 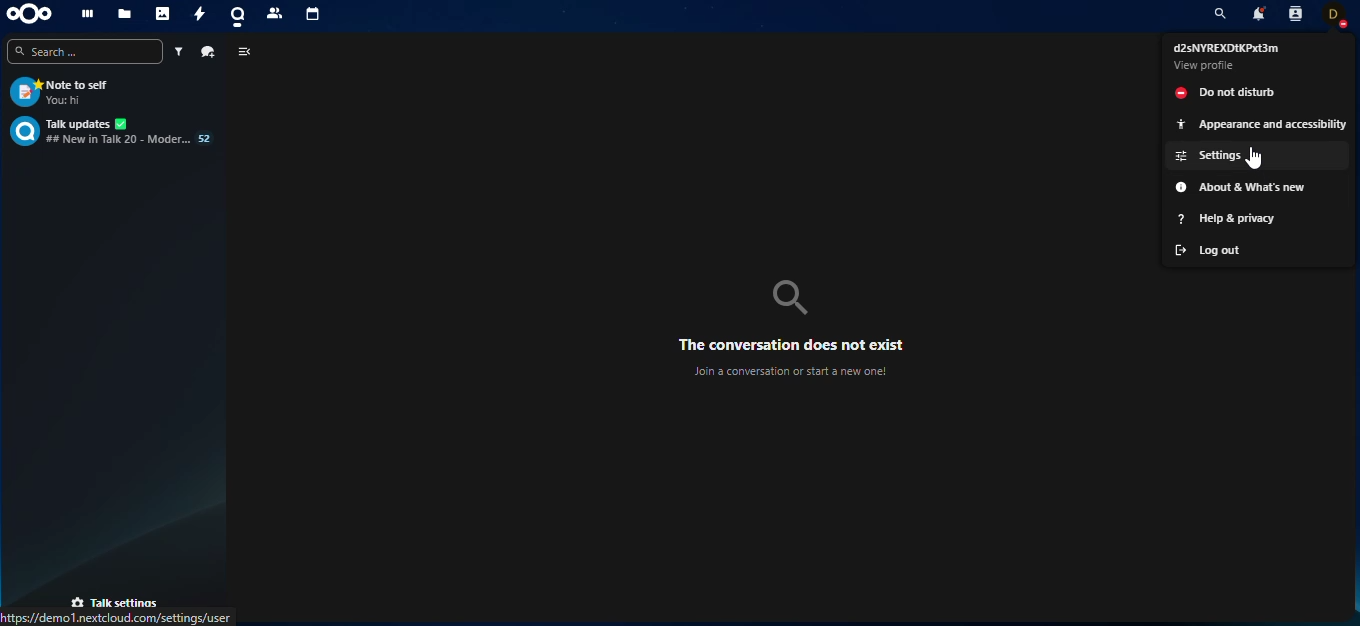 I want to click on d2sNYREXDtKPxt3m, so click(x=1226, y=48).